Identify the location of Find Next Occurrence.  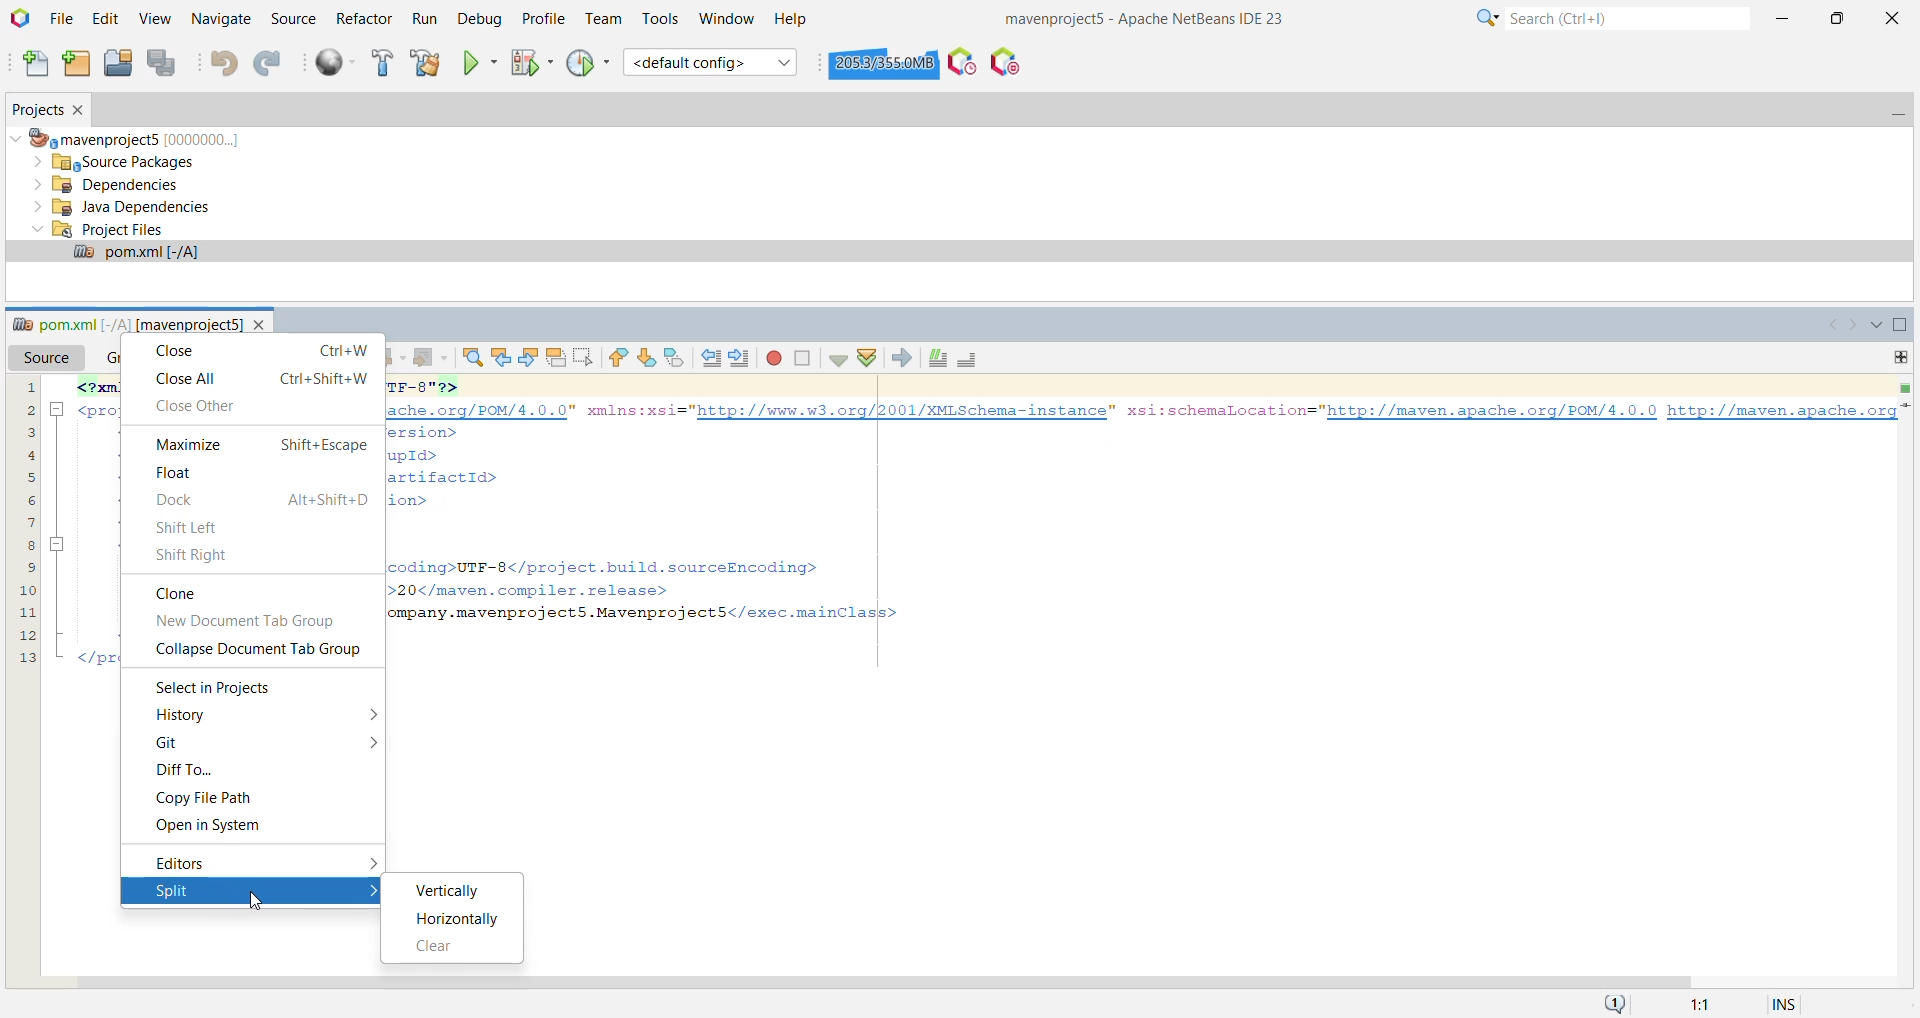
(529, 358).